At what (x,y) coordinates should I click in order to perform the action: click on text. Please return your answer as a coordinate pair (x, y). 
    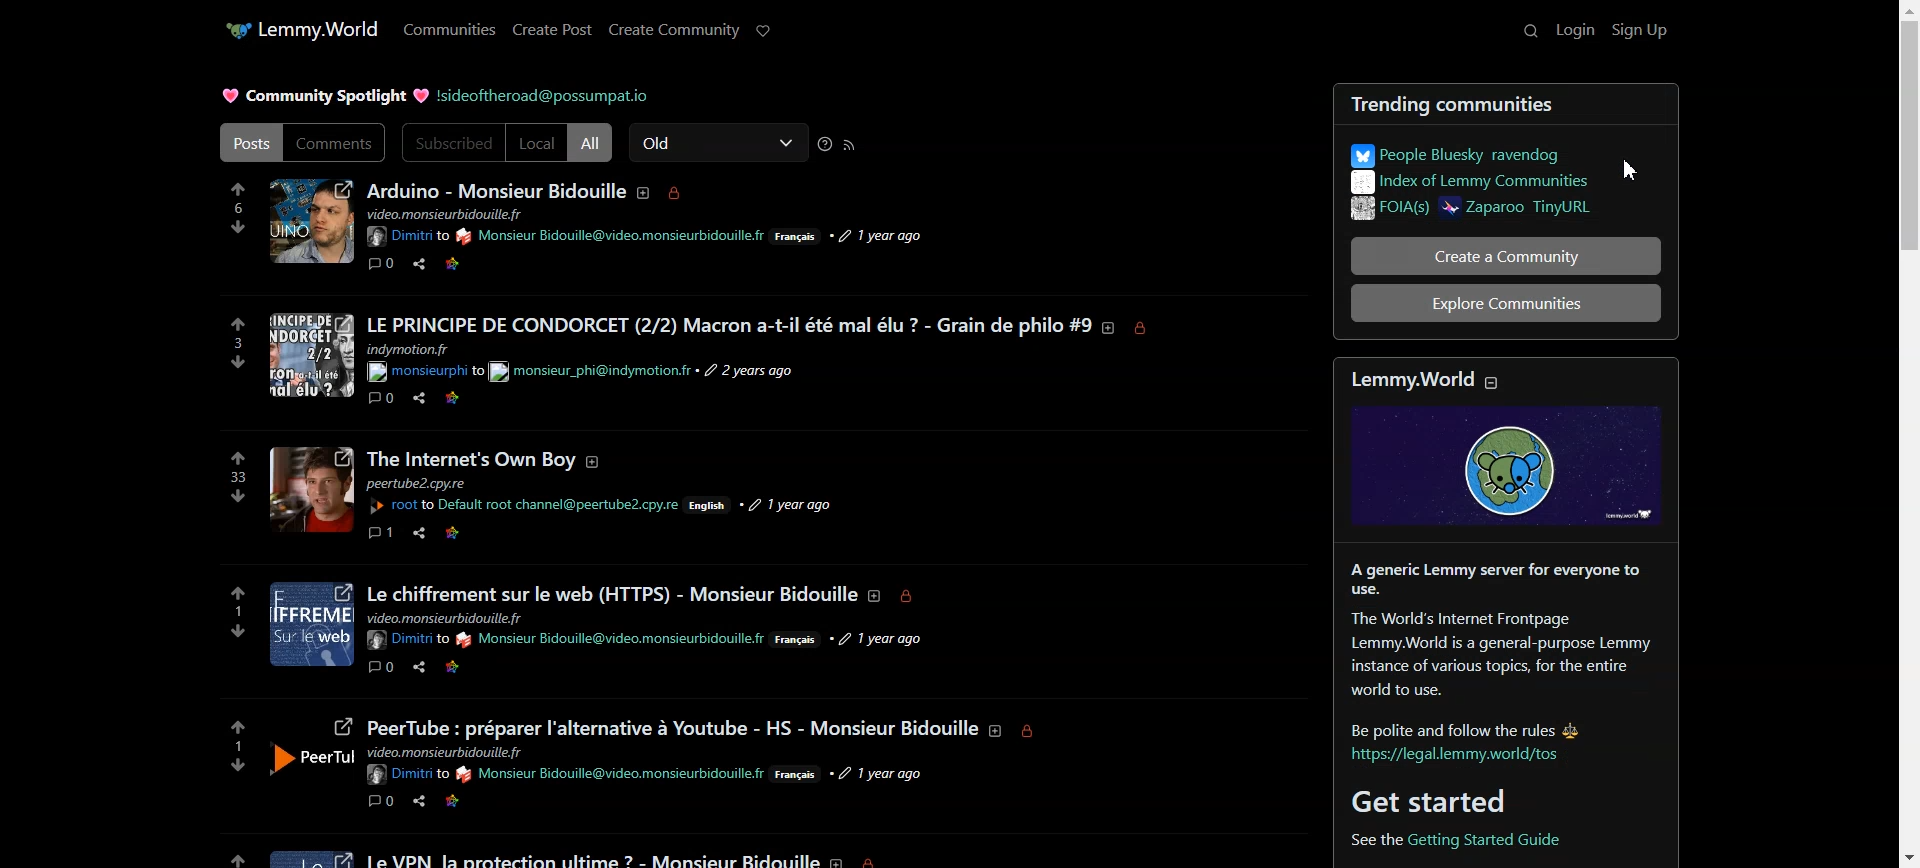
    Looking at the image, I should click on (674, 719).